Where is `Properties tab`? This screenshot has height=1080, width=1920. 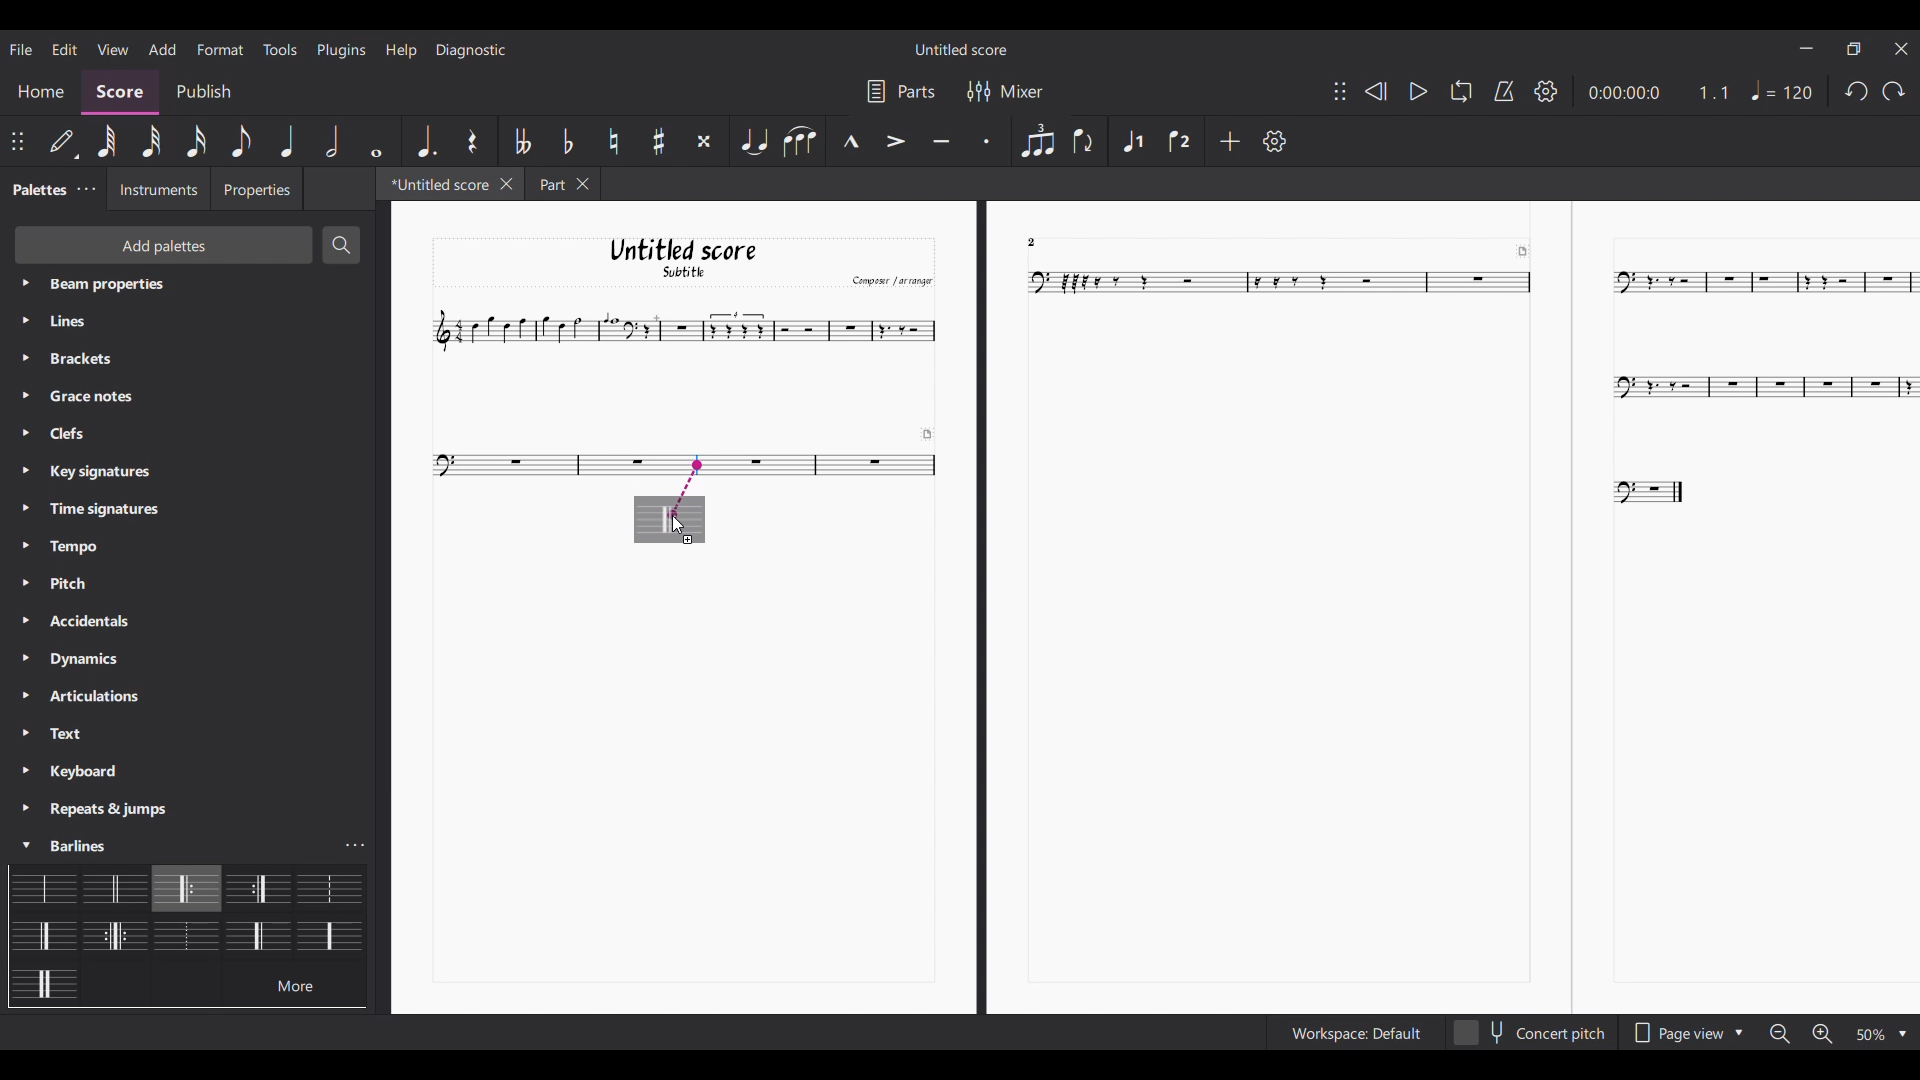 Properties tab is located at coordinates (257, 189).